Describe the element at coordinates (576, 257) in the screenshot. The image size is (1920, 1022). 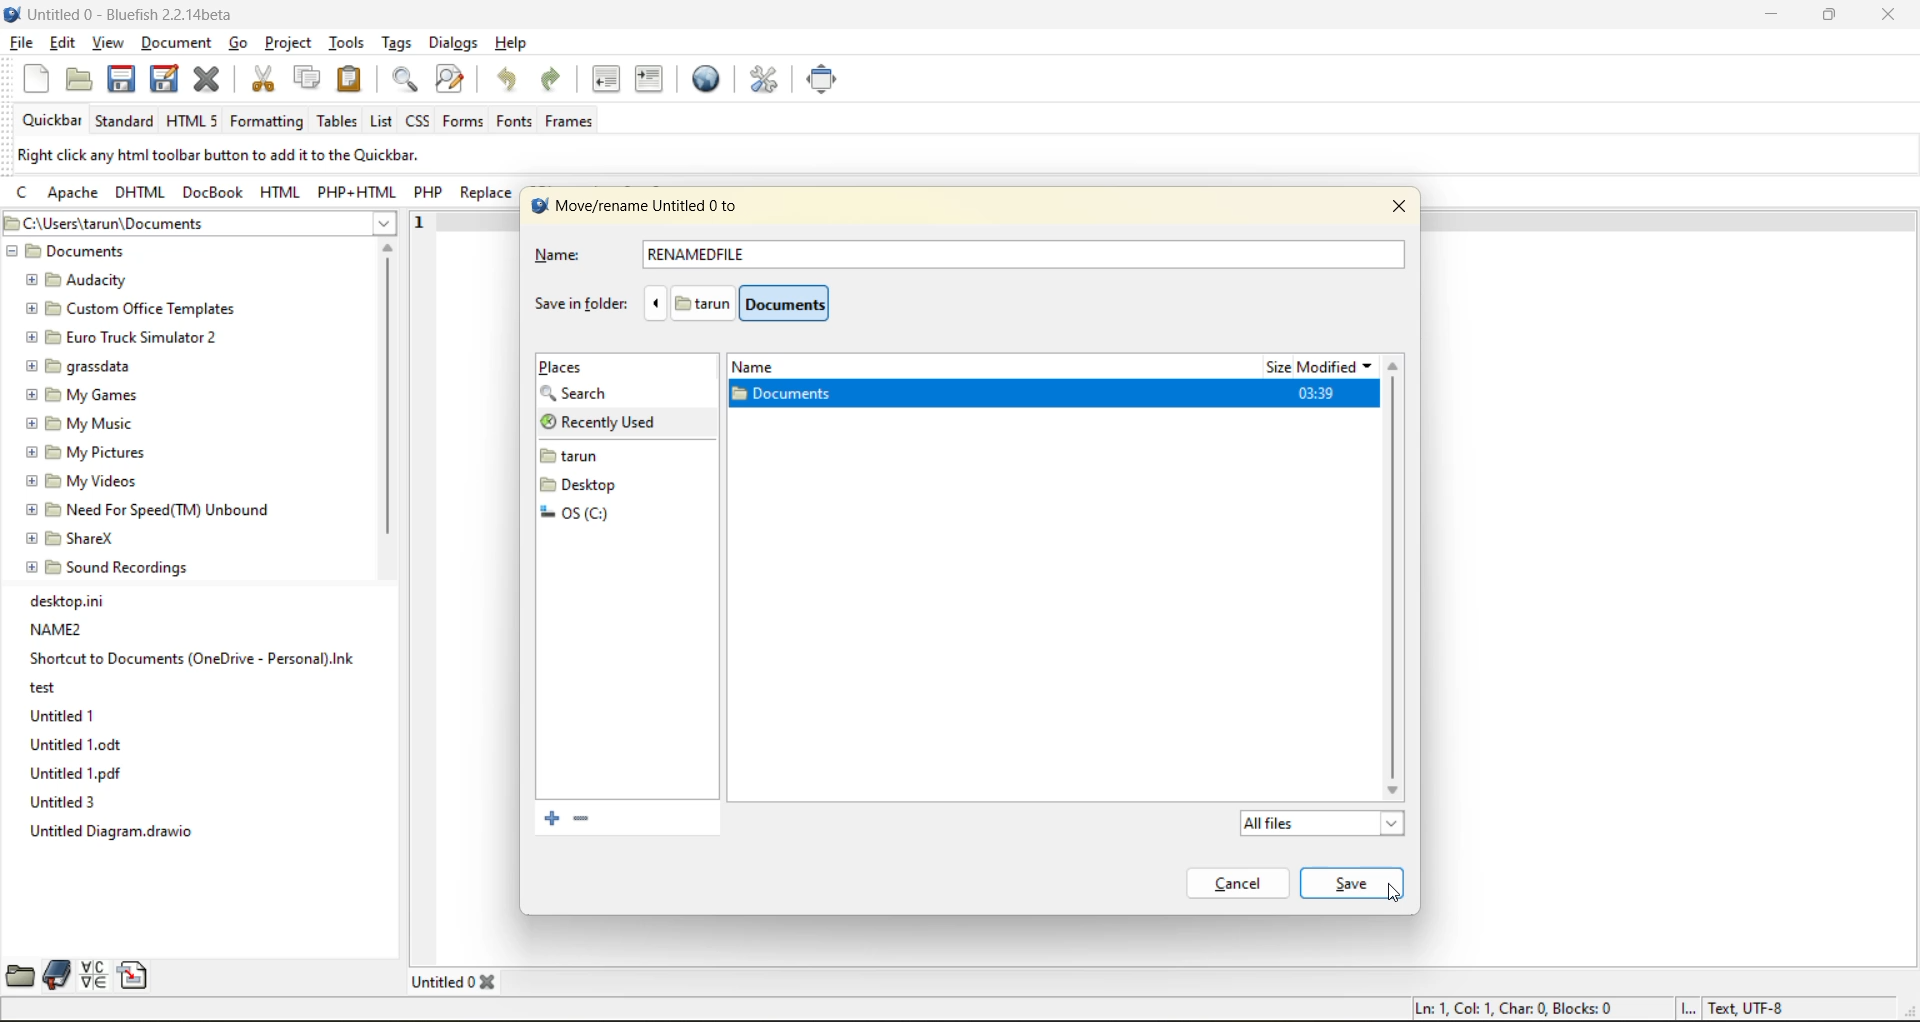
I see `name` at that location.